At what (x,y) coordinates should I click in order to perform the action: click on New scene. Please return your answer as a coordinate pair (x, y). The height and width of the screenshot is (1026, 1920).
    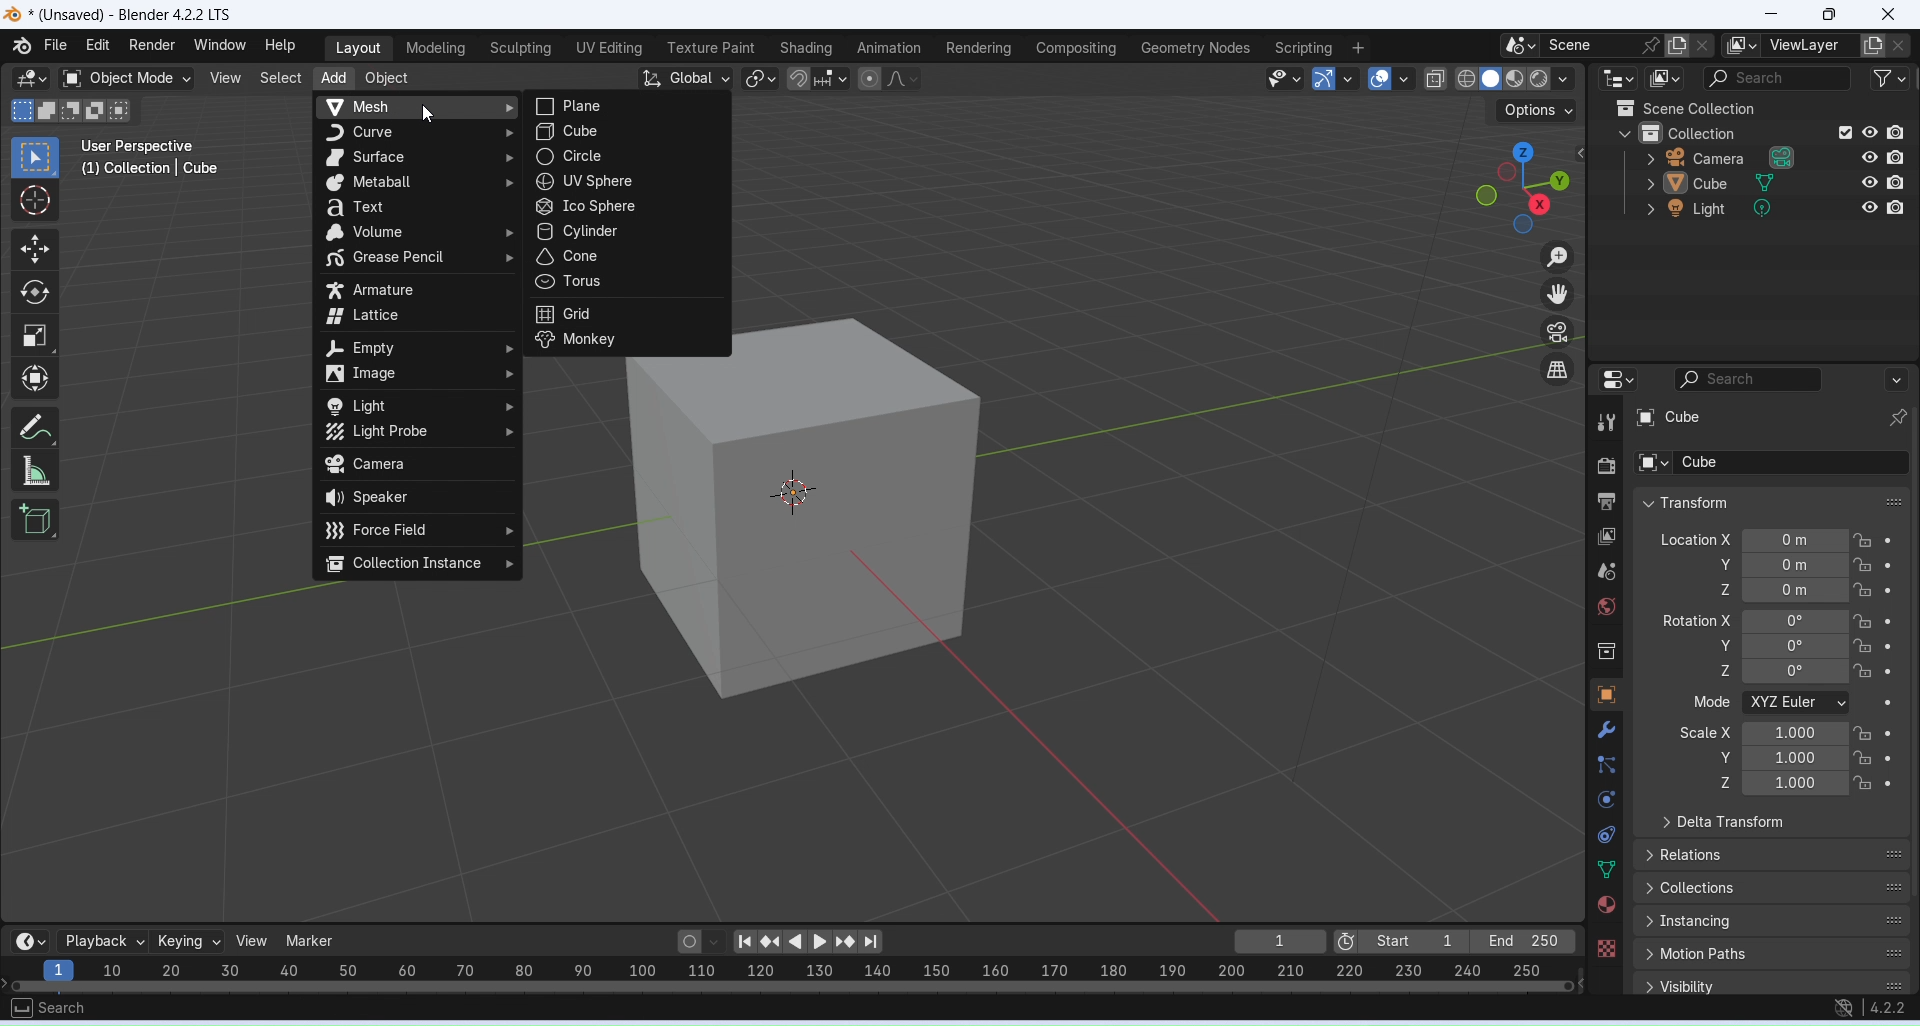
    Looking at the image, I should click on (1708, 46).